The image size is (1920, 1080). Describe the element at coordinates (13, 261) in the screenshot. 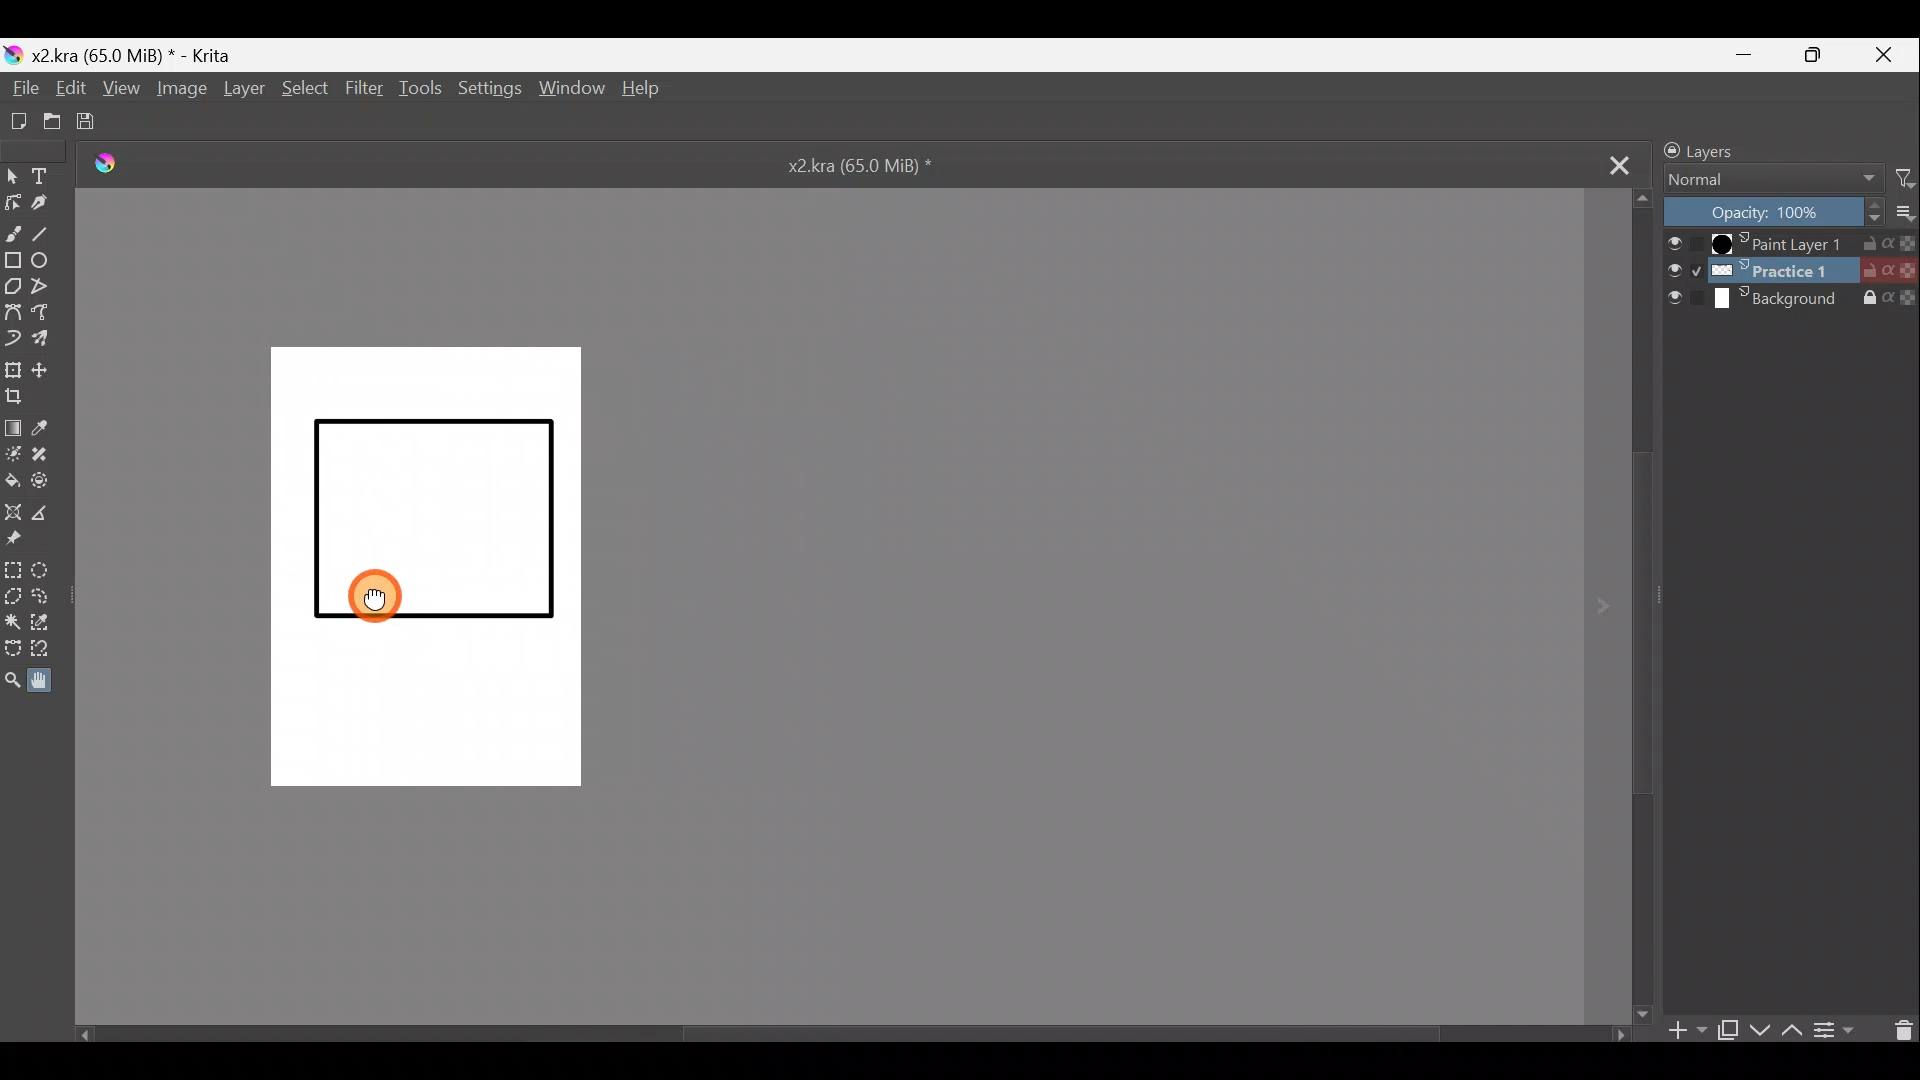

I see `Rectangle tool` at that location.